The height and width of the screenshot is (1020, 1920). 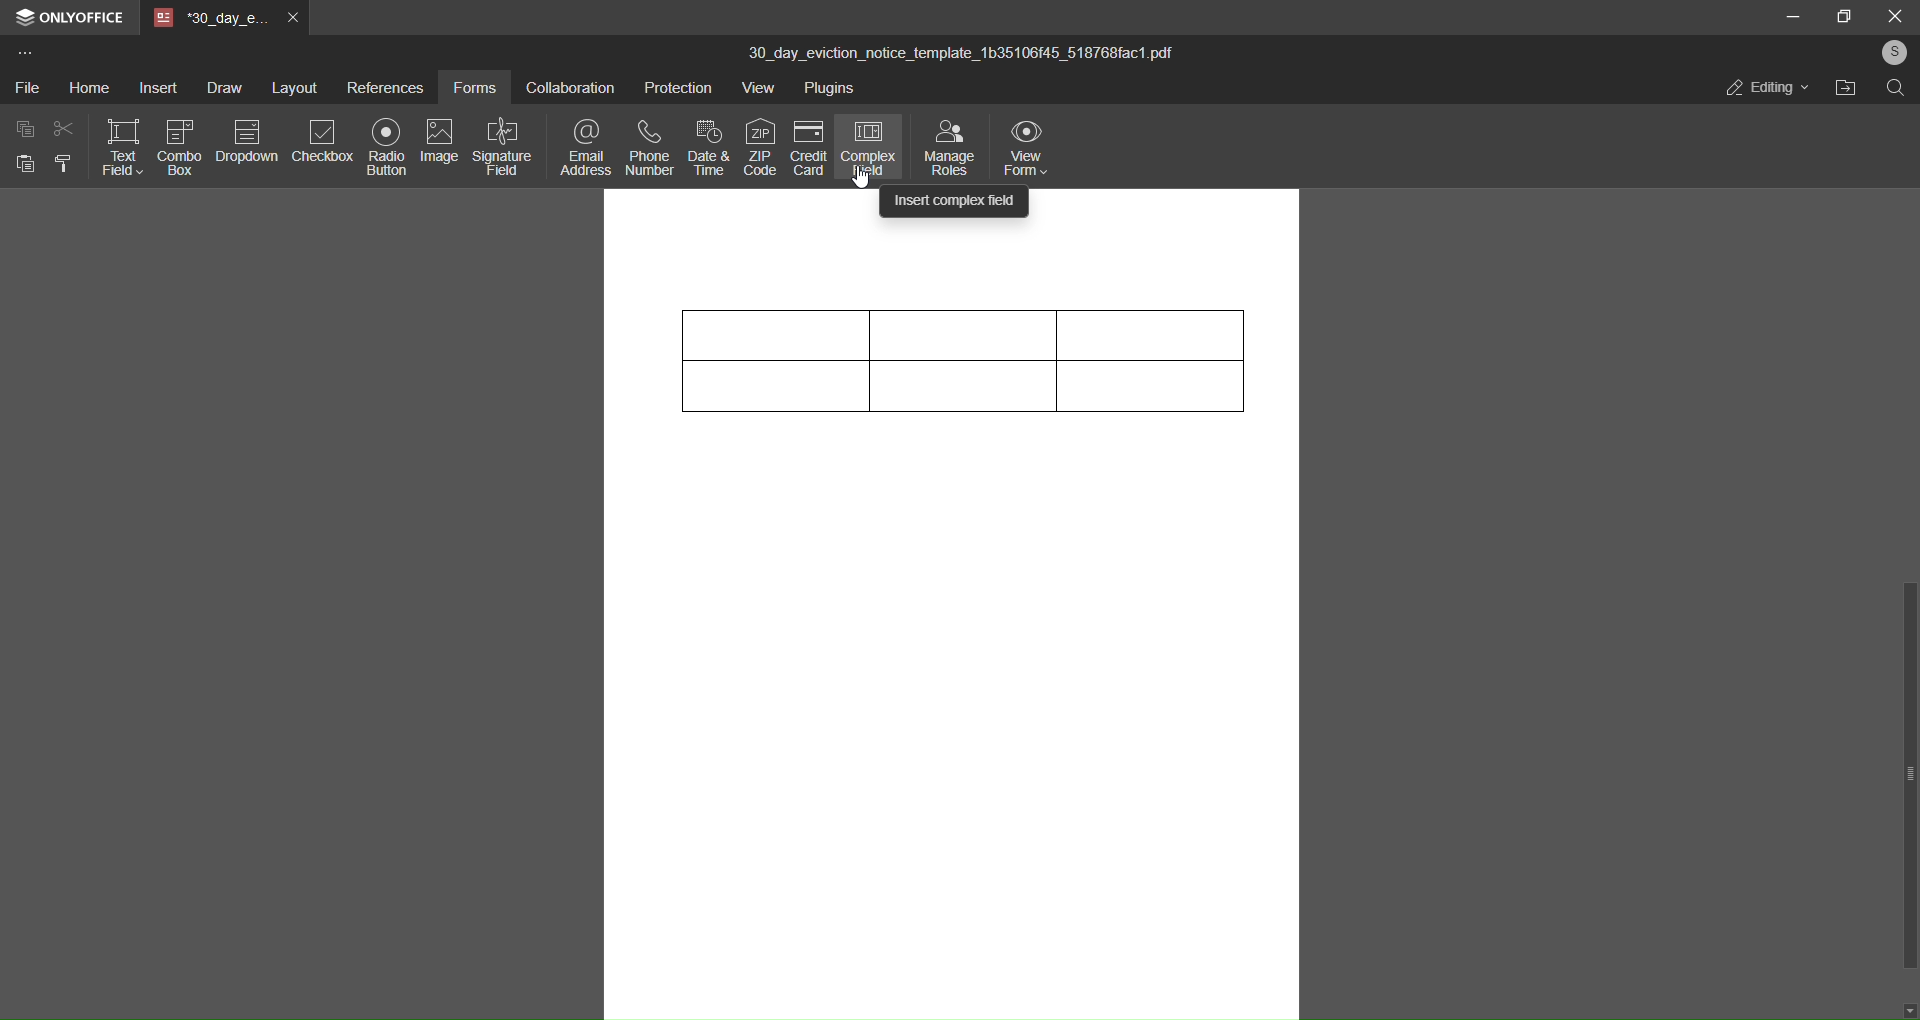 I want to click on logo, so click(x=25, y=20).